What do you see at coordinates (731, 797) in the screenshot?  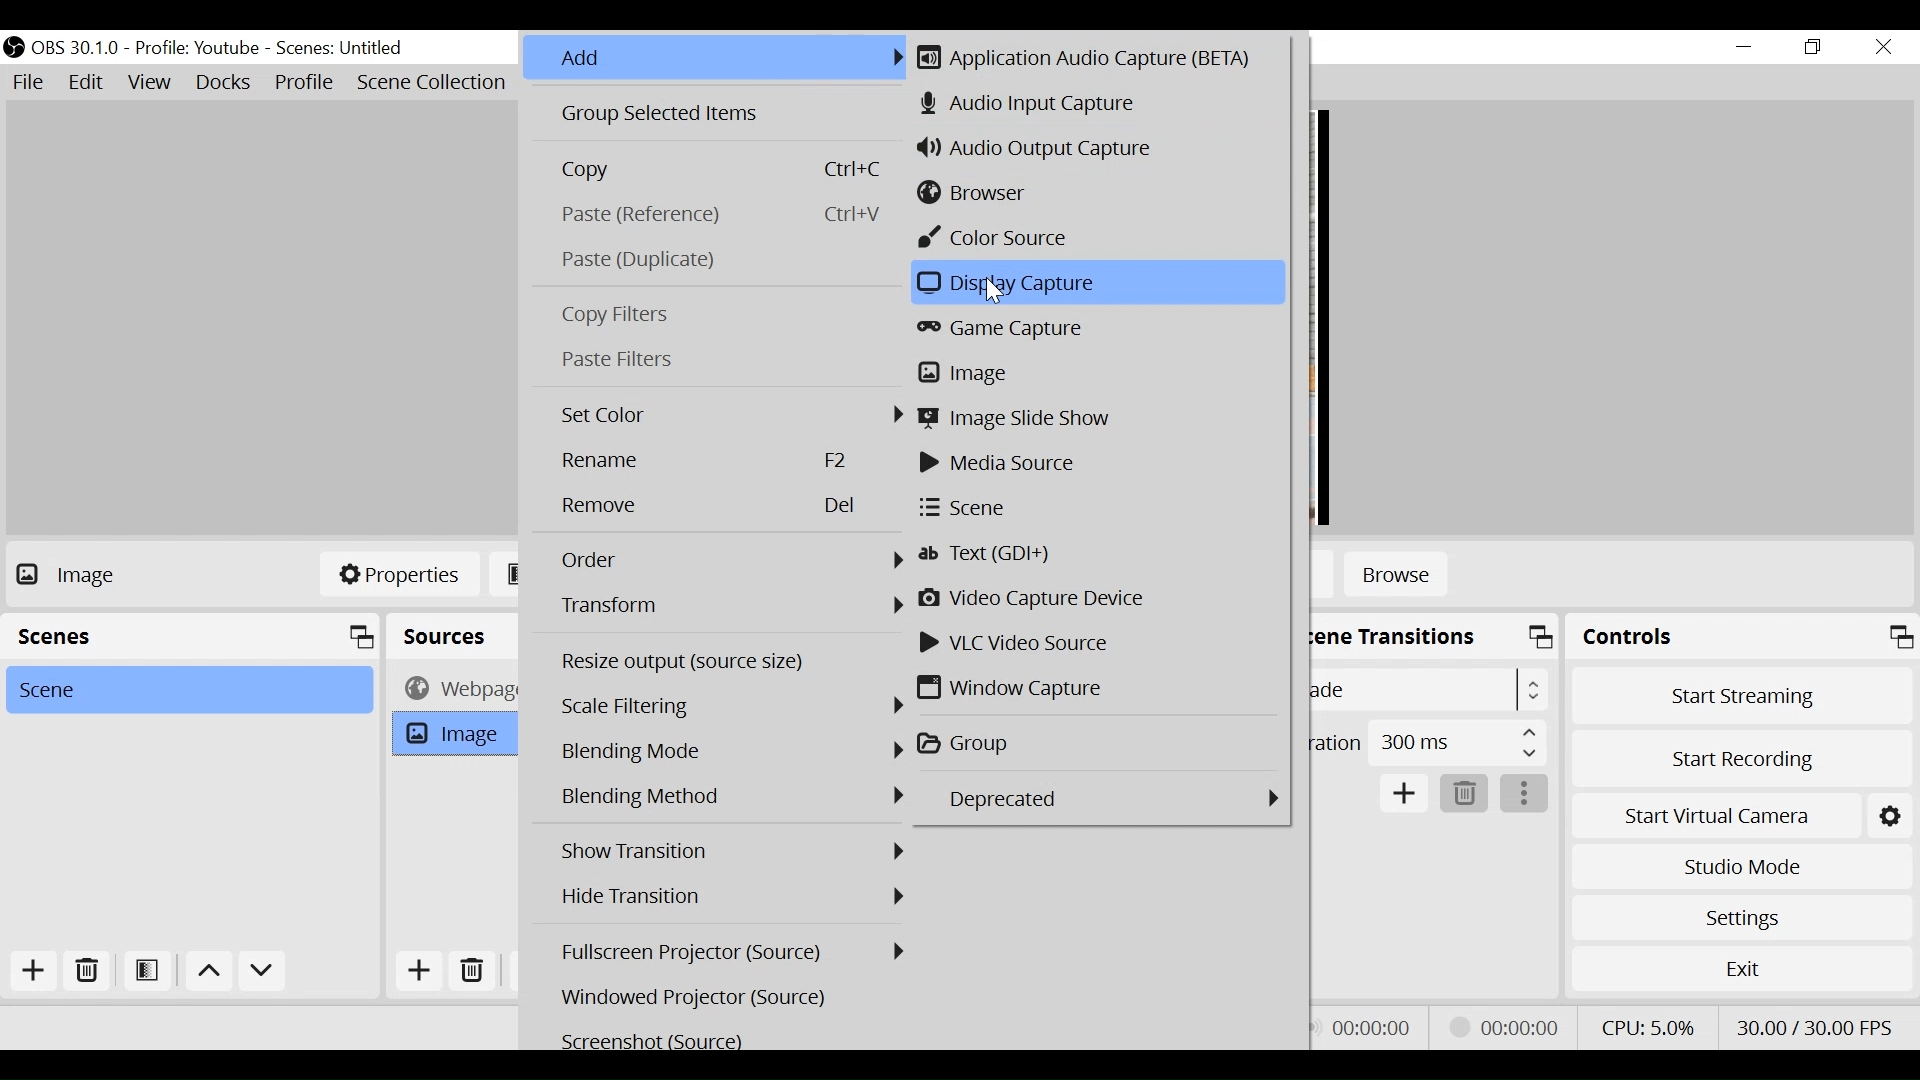 I see `Blending Mode` at bounding box center [731, 797].